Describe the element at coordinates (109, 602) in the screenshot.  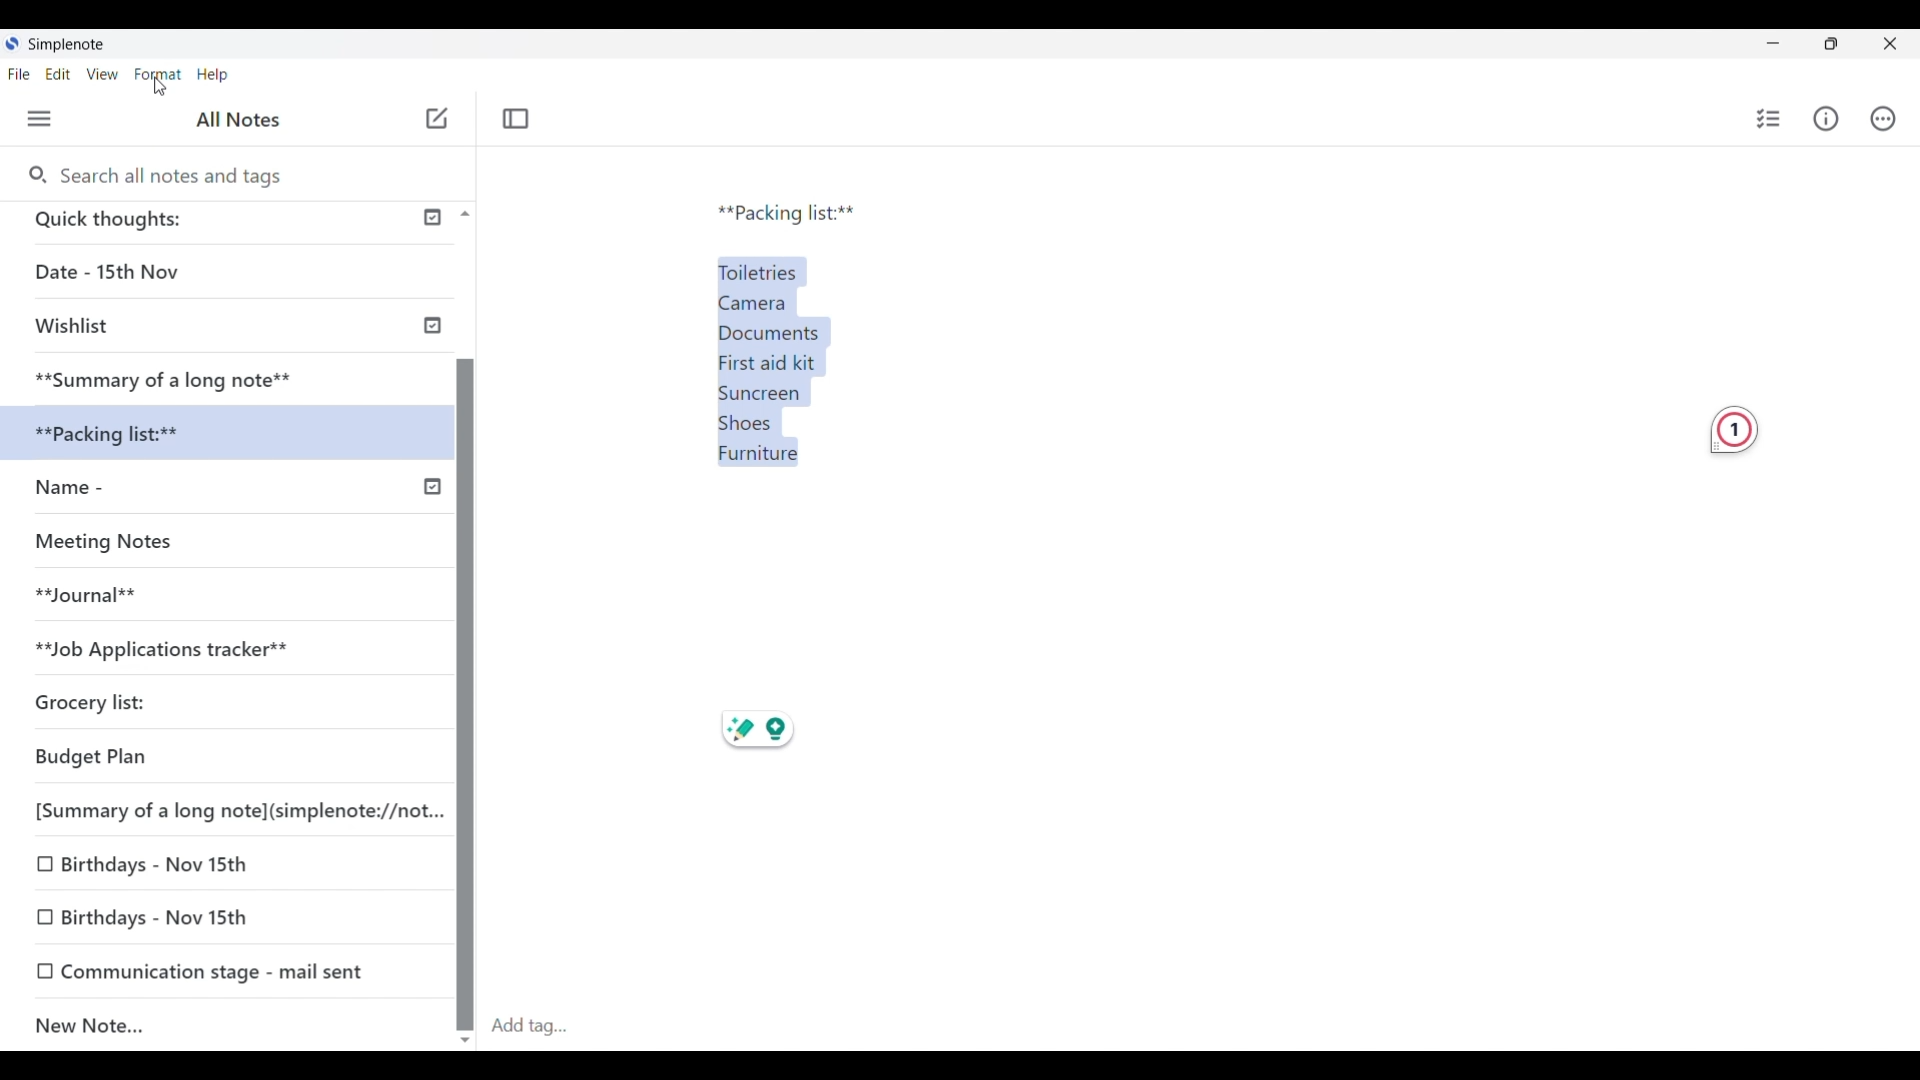
I see `Journal` at that location.